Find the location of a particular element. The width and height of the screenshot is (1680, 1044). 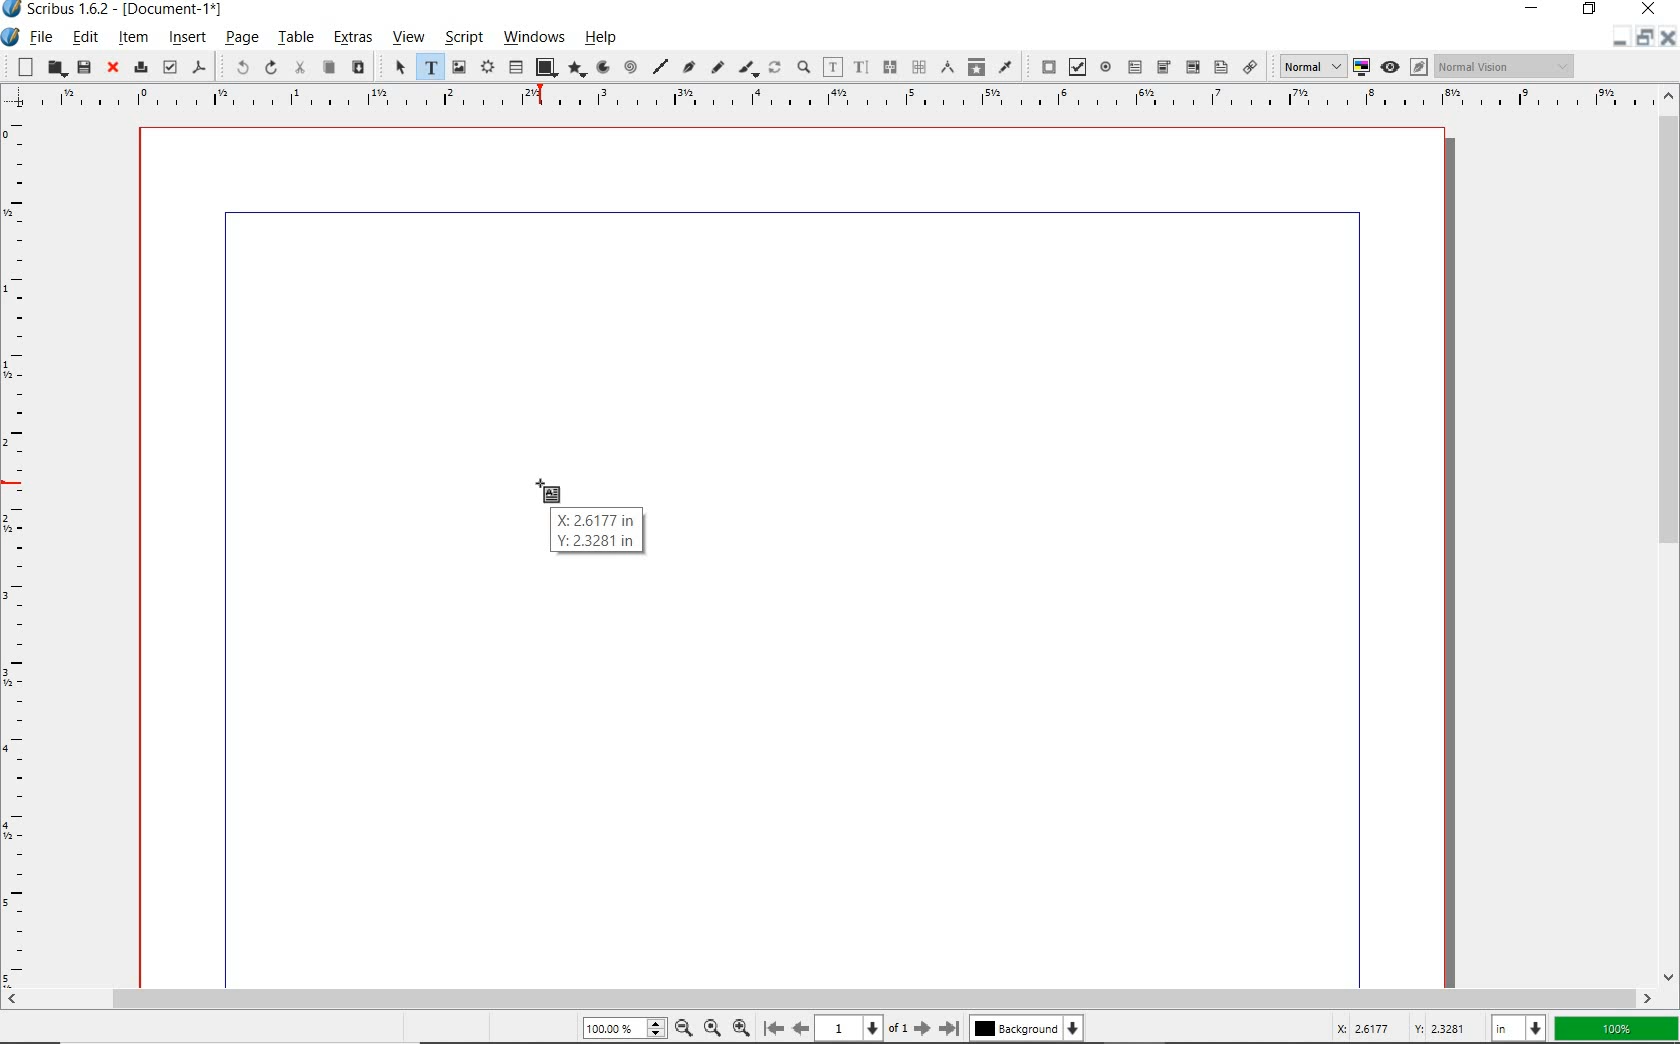

edit text with story editor is located at coordinates (860, 68).